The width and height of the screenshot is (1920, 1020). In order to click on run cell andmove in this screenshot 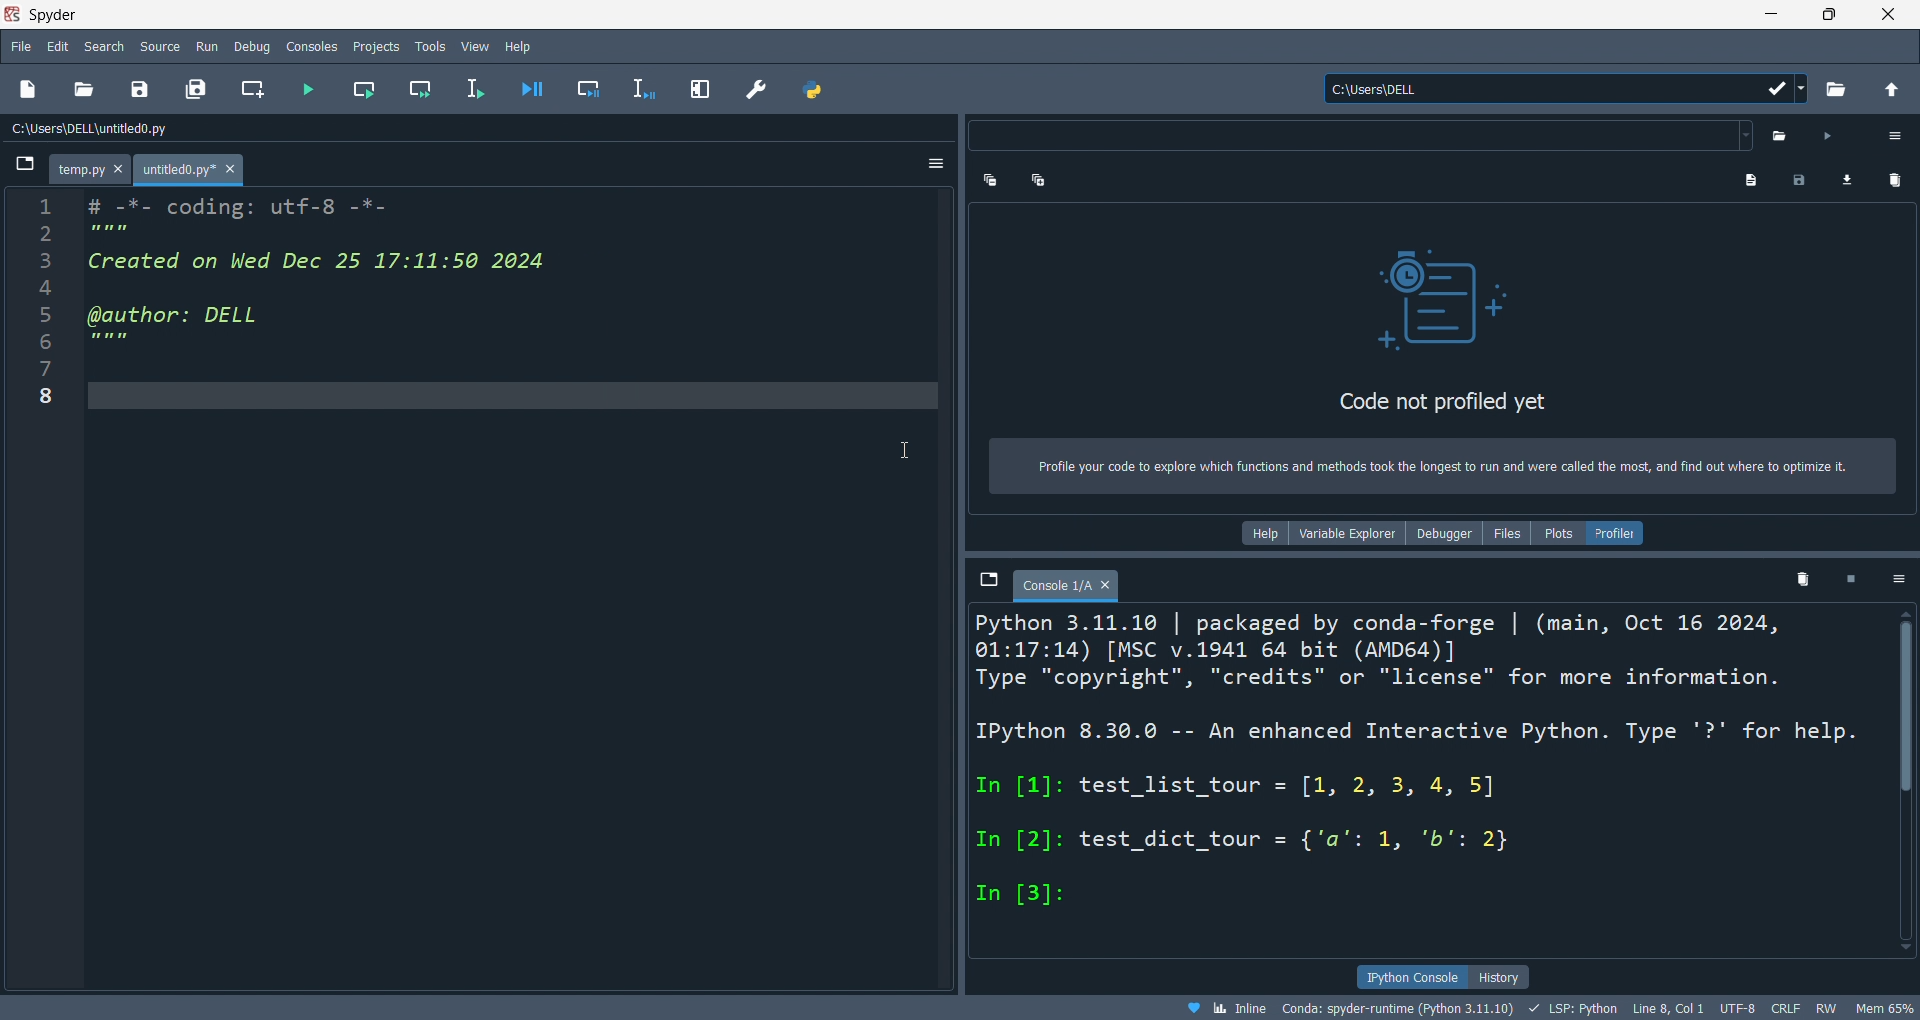, I will do `click(425, 88)`.